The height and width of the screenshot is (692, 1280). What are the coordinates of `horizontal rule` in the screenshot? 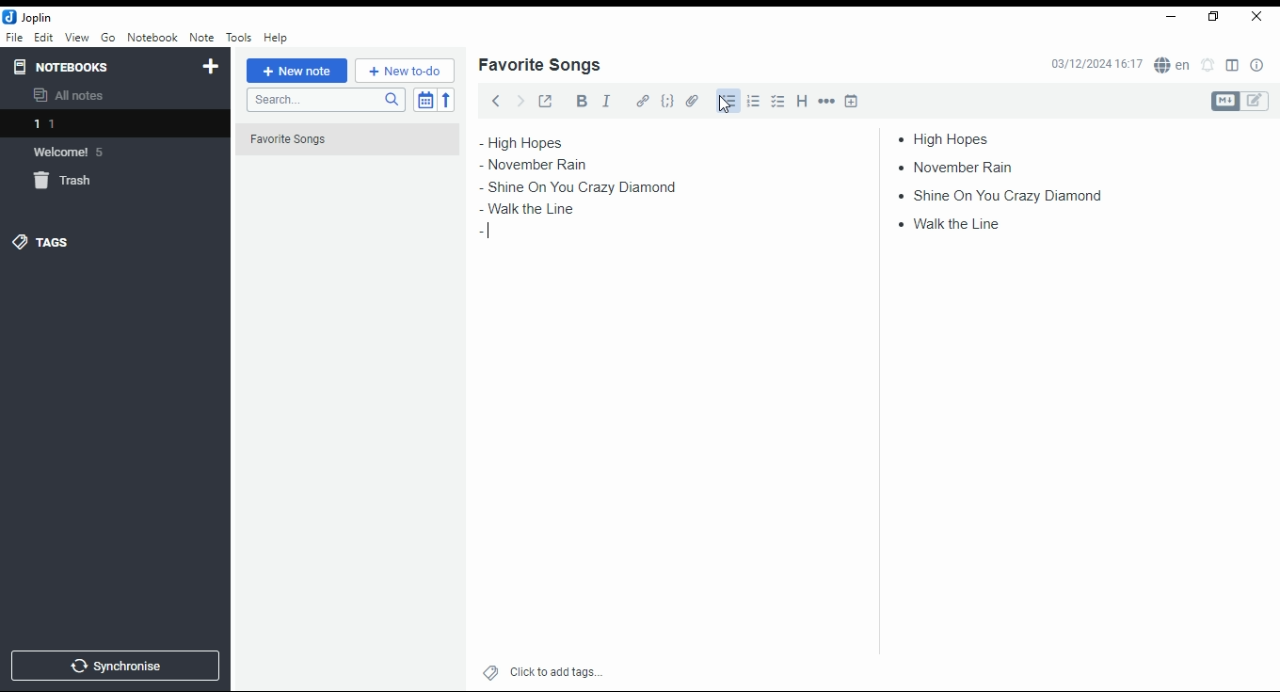 It's located at (828, 100).